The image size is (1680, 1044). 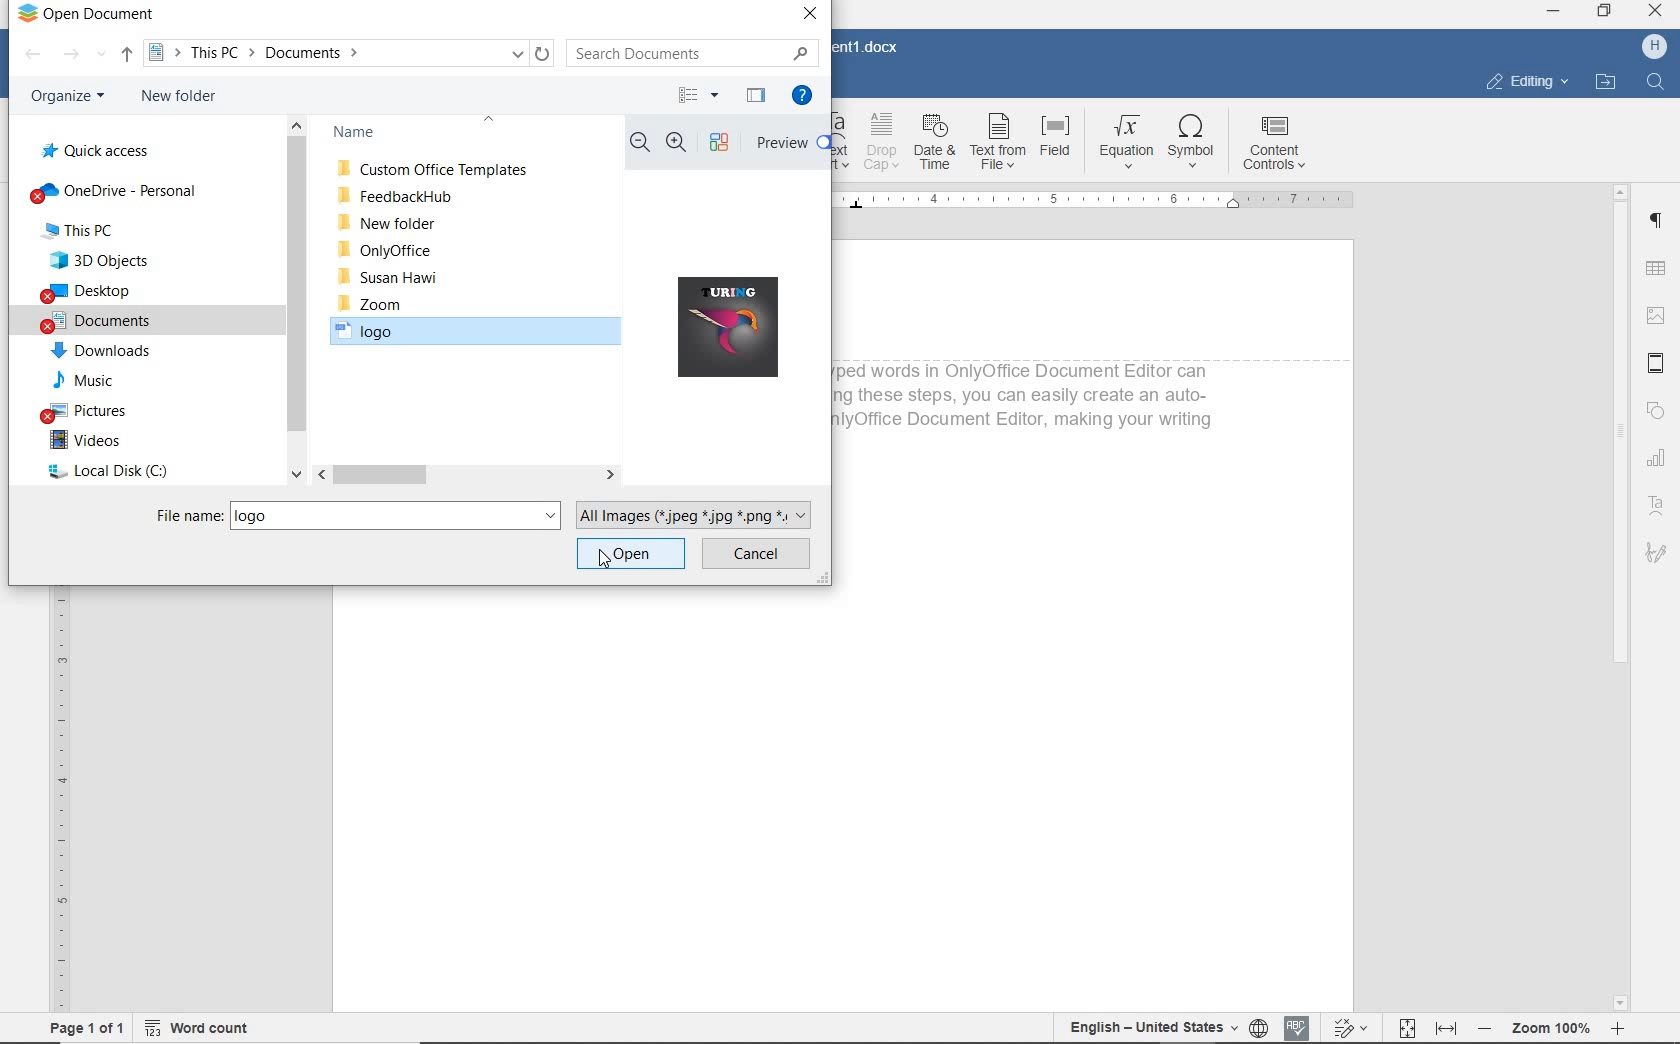 What do you see at coordinates (997, 145) in the screenshot?
I see `TEXT FROM FILE` at bounding box center [997, 145].